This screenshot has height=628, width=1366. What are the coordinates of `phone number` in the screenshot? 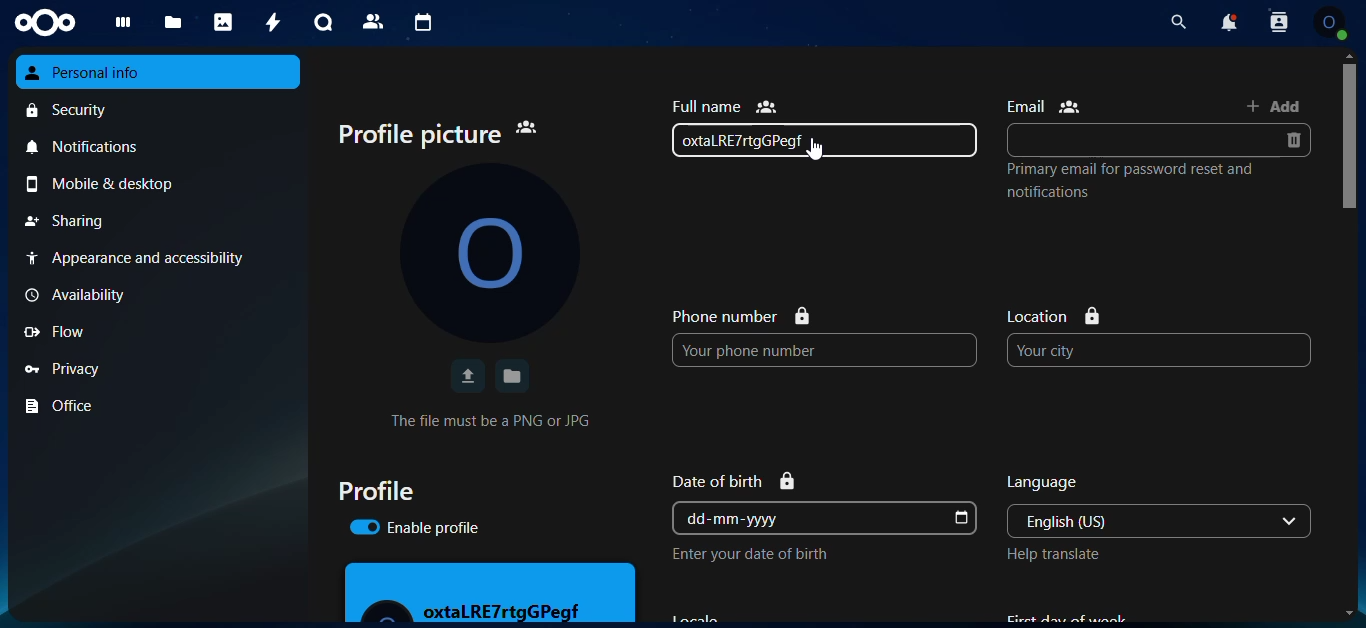 It's located at (741, 315).